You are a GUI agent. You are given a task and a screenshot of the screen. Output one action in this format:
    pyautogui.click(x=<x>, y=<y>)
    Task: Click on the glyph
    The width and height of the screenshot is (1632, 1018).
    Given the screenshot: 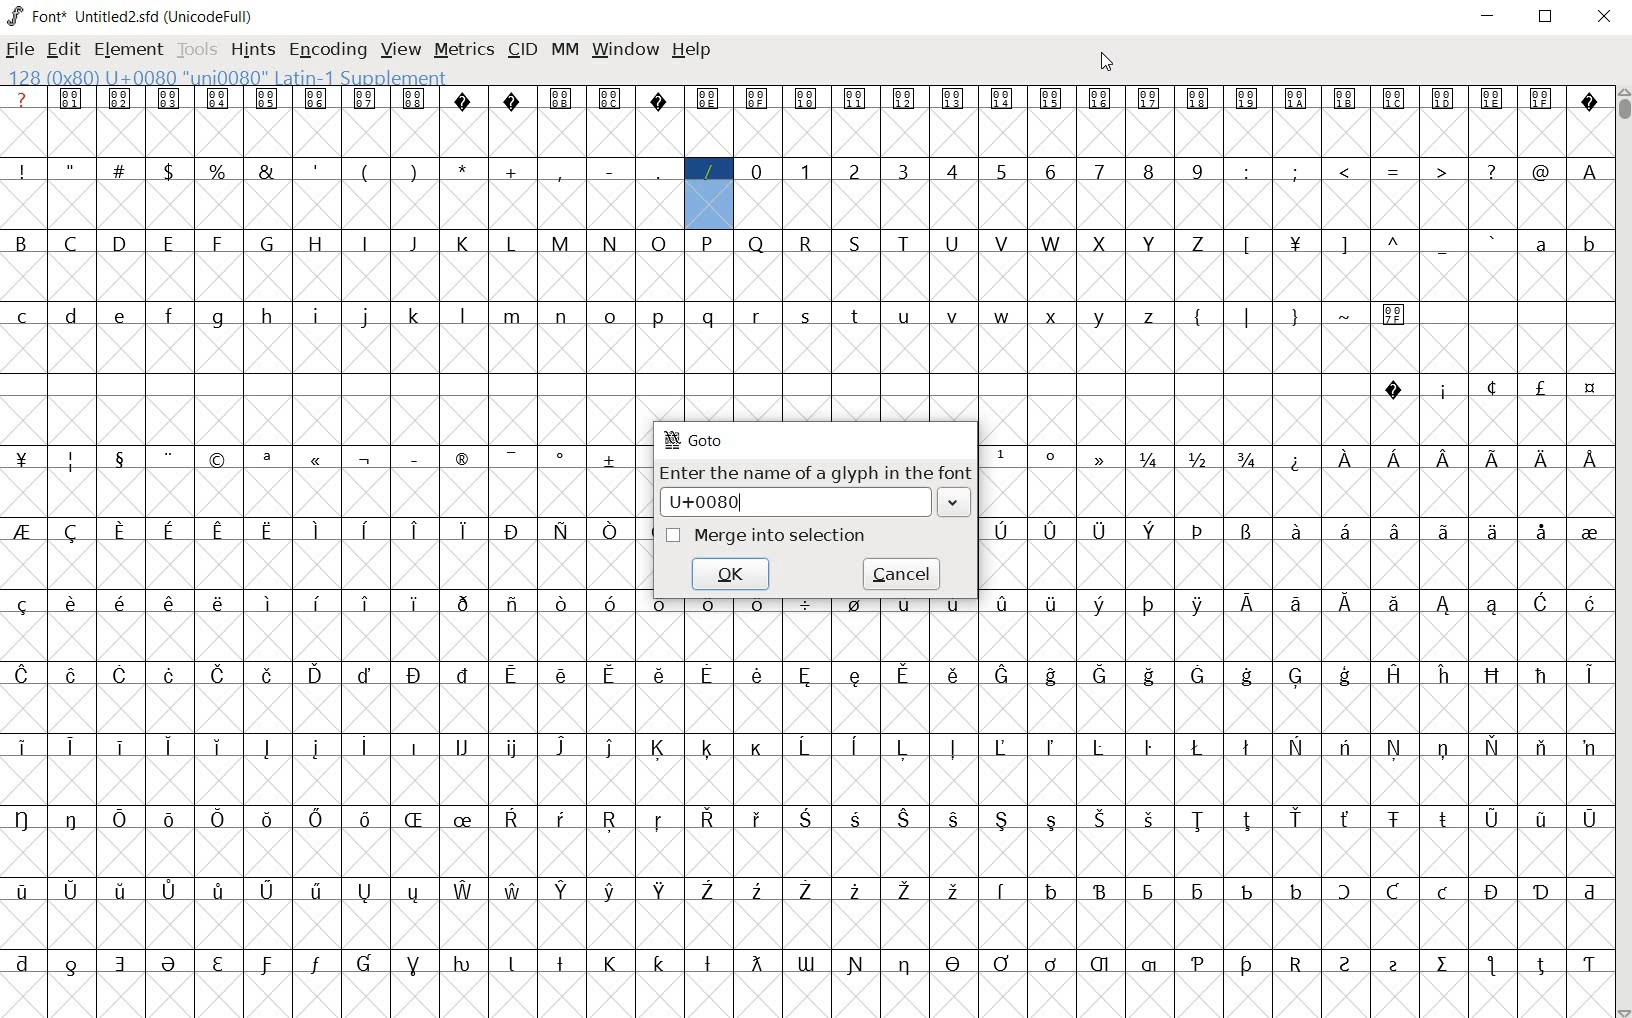 What is the action you would take?
    pyautogui.click(x=1101, y=819)
    